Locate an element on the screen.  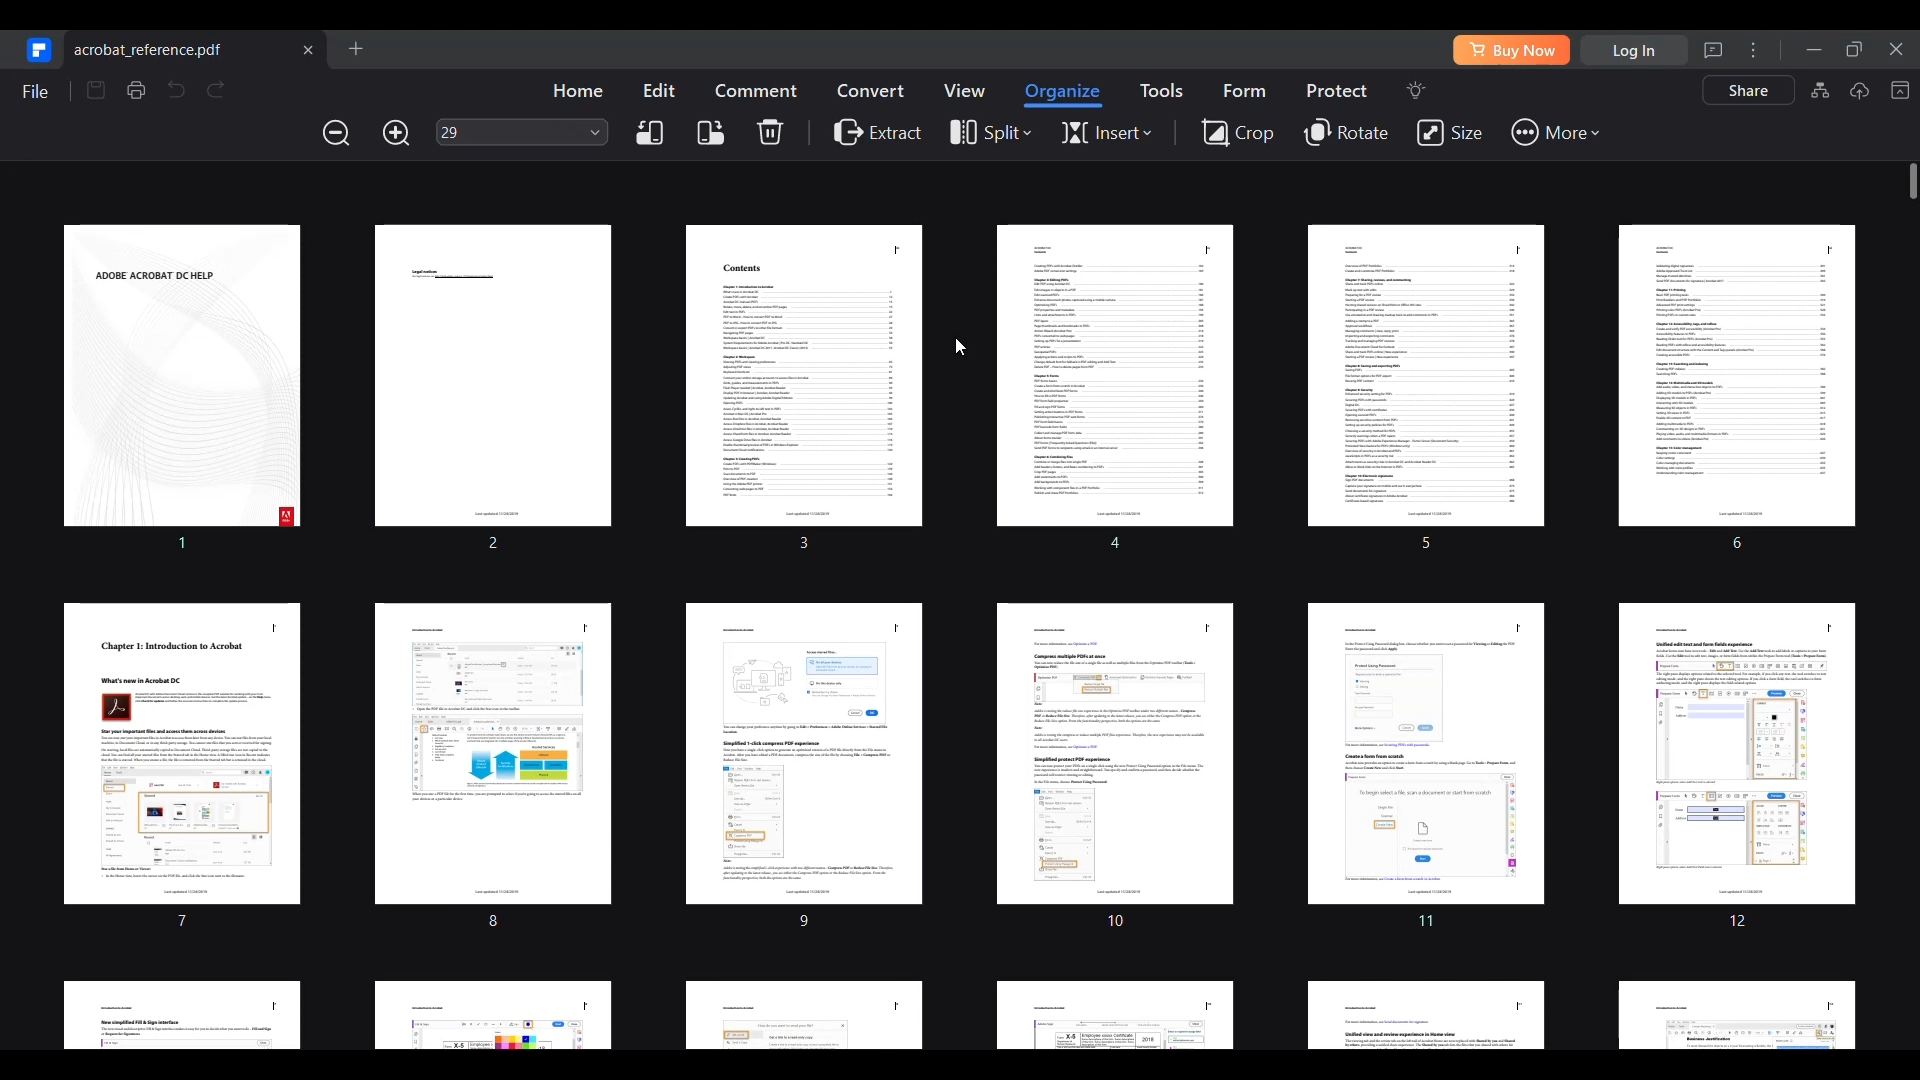
Print is located at coordinates (135, 90).